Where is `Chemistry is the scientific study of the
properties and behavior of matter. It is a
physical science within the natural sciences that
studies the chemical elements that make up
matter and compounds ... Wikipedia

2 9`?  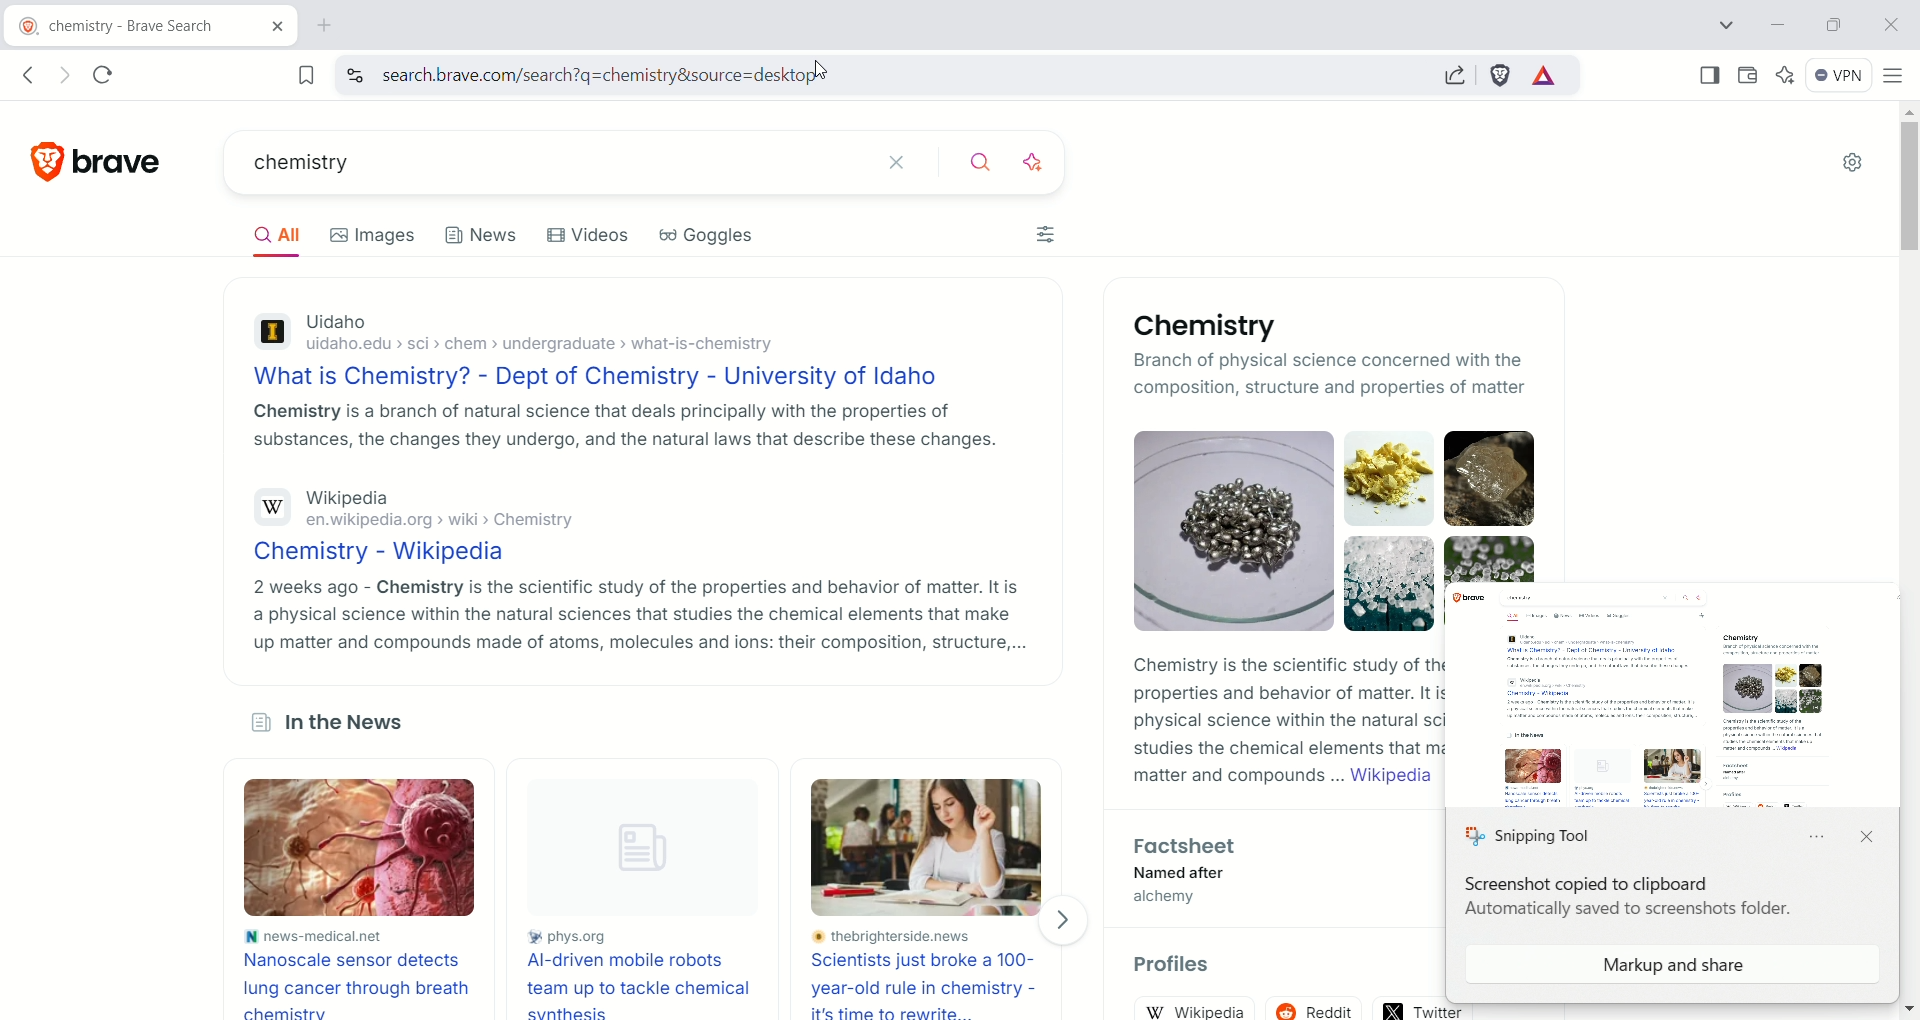 Chemistry is the scientific study of the
properties and behavior of matter. It is a
physical science within the natural sciences that
studies the chemical elements that make up
matter and compounds ... Wikipedia

2 9 is located at coordinates (1282, 726).